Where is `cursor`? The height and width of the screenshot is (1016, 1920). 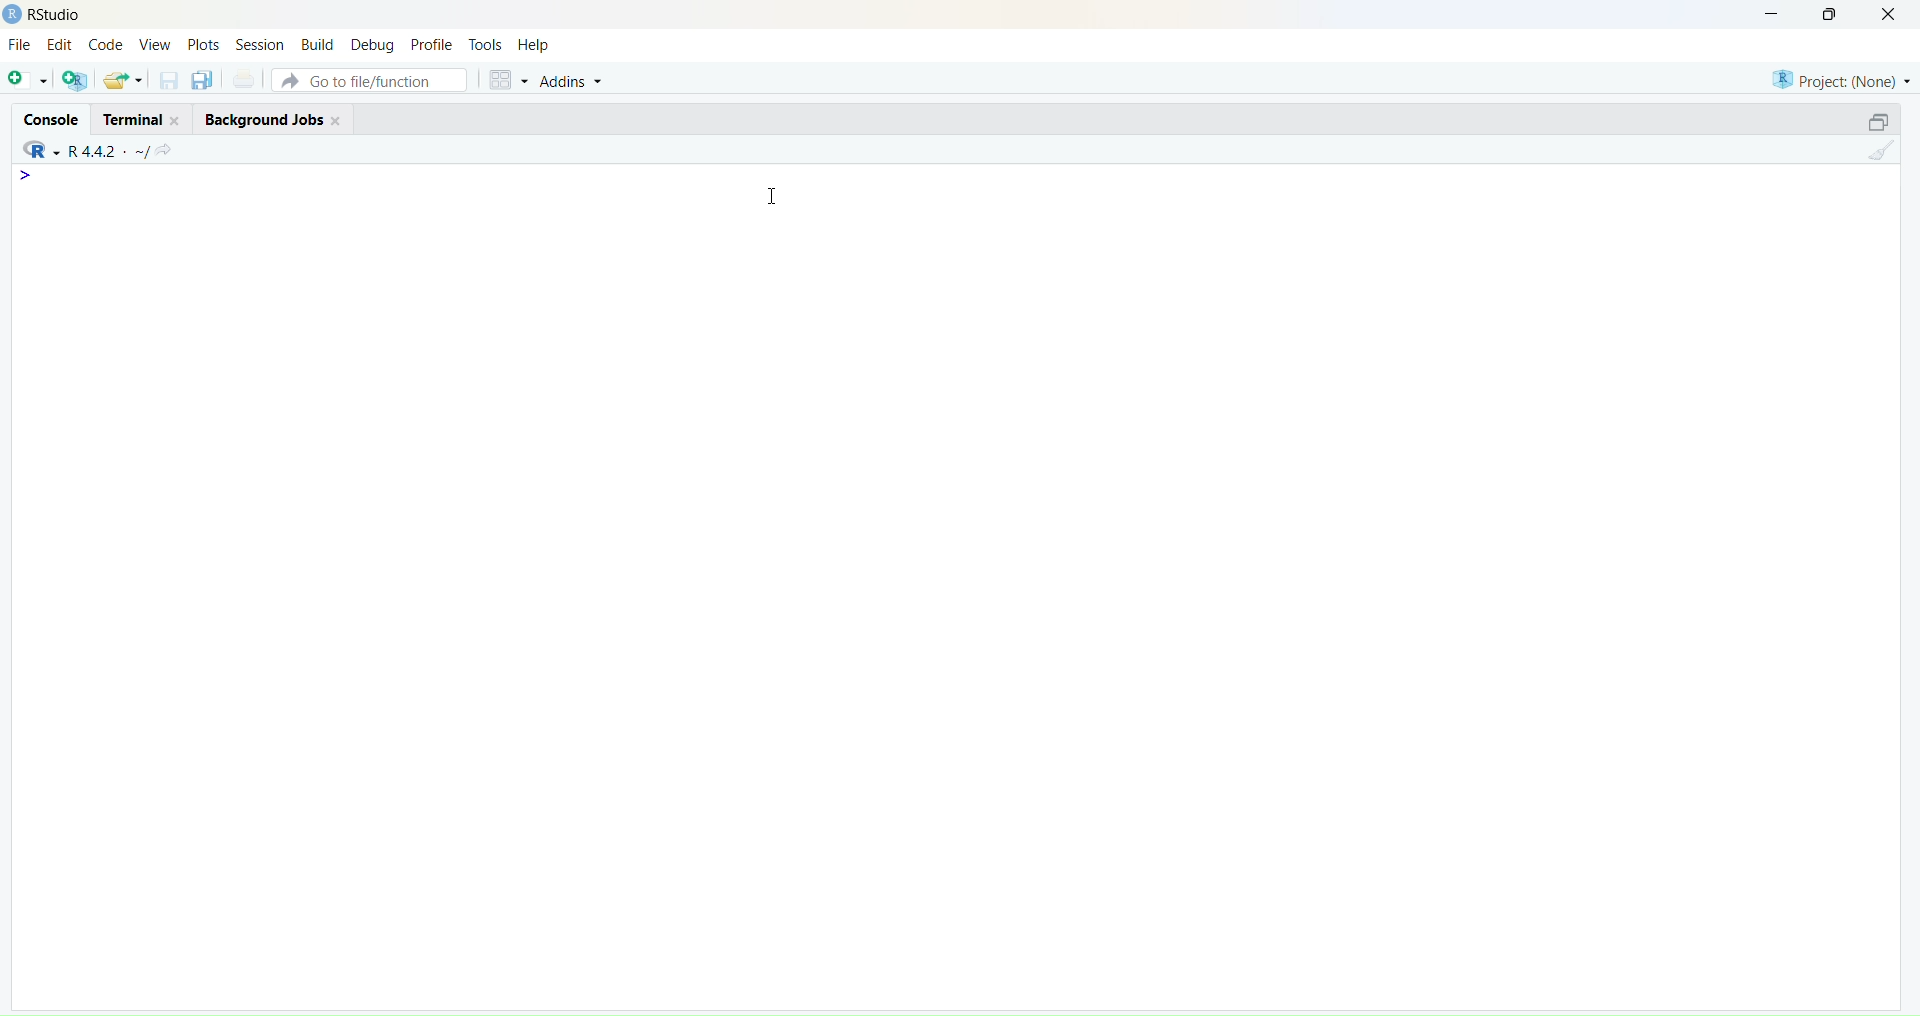
cursor is located at coordinates (777, 195).